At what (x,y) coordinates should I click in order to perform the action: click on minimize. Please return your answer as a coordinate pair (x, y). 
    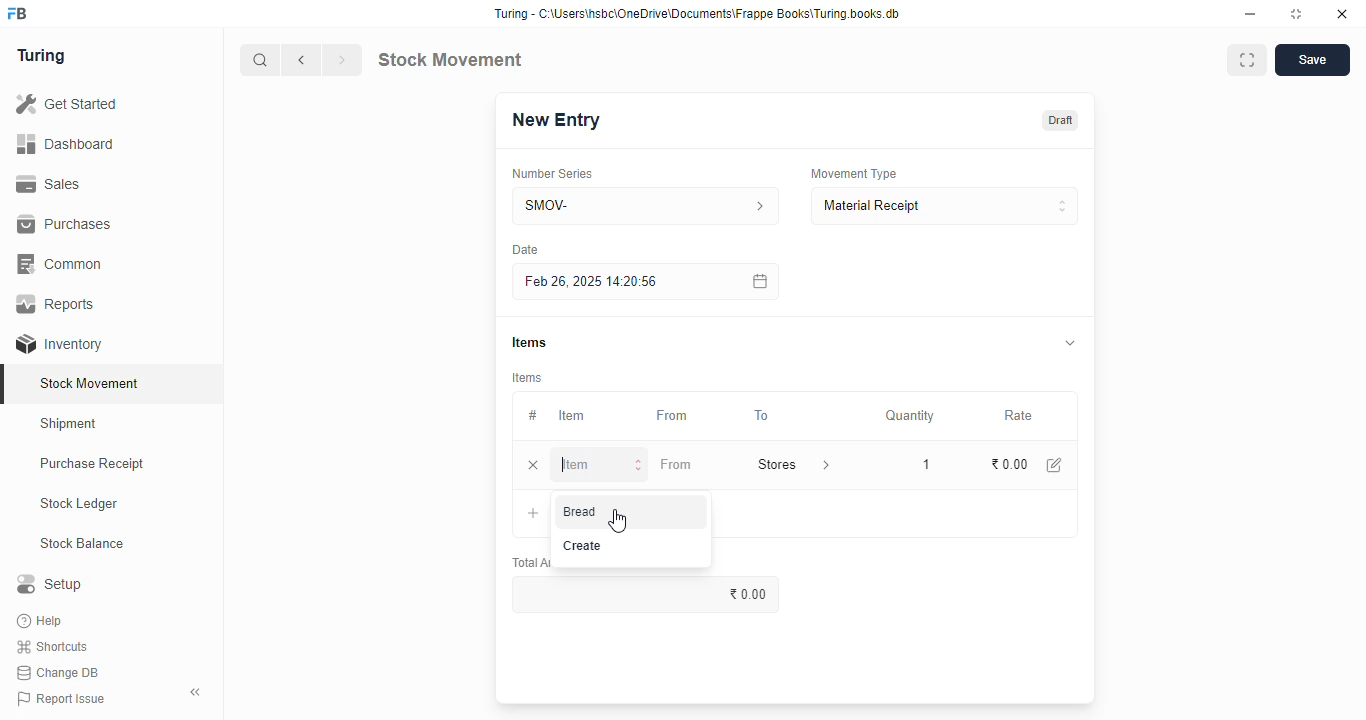
    Looking at the image, I should click on (1250, 15).